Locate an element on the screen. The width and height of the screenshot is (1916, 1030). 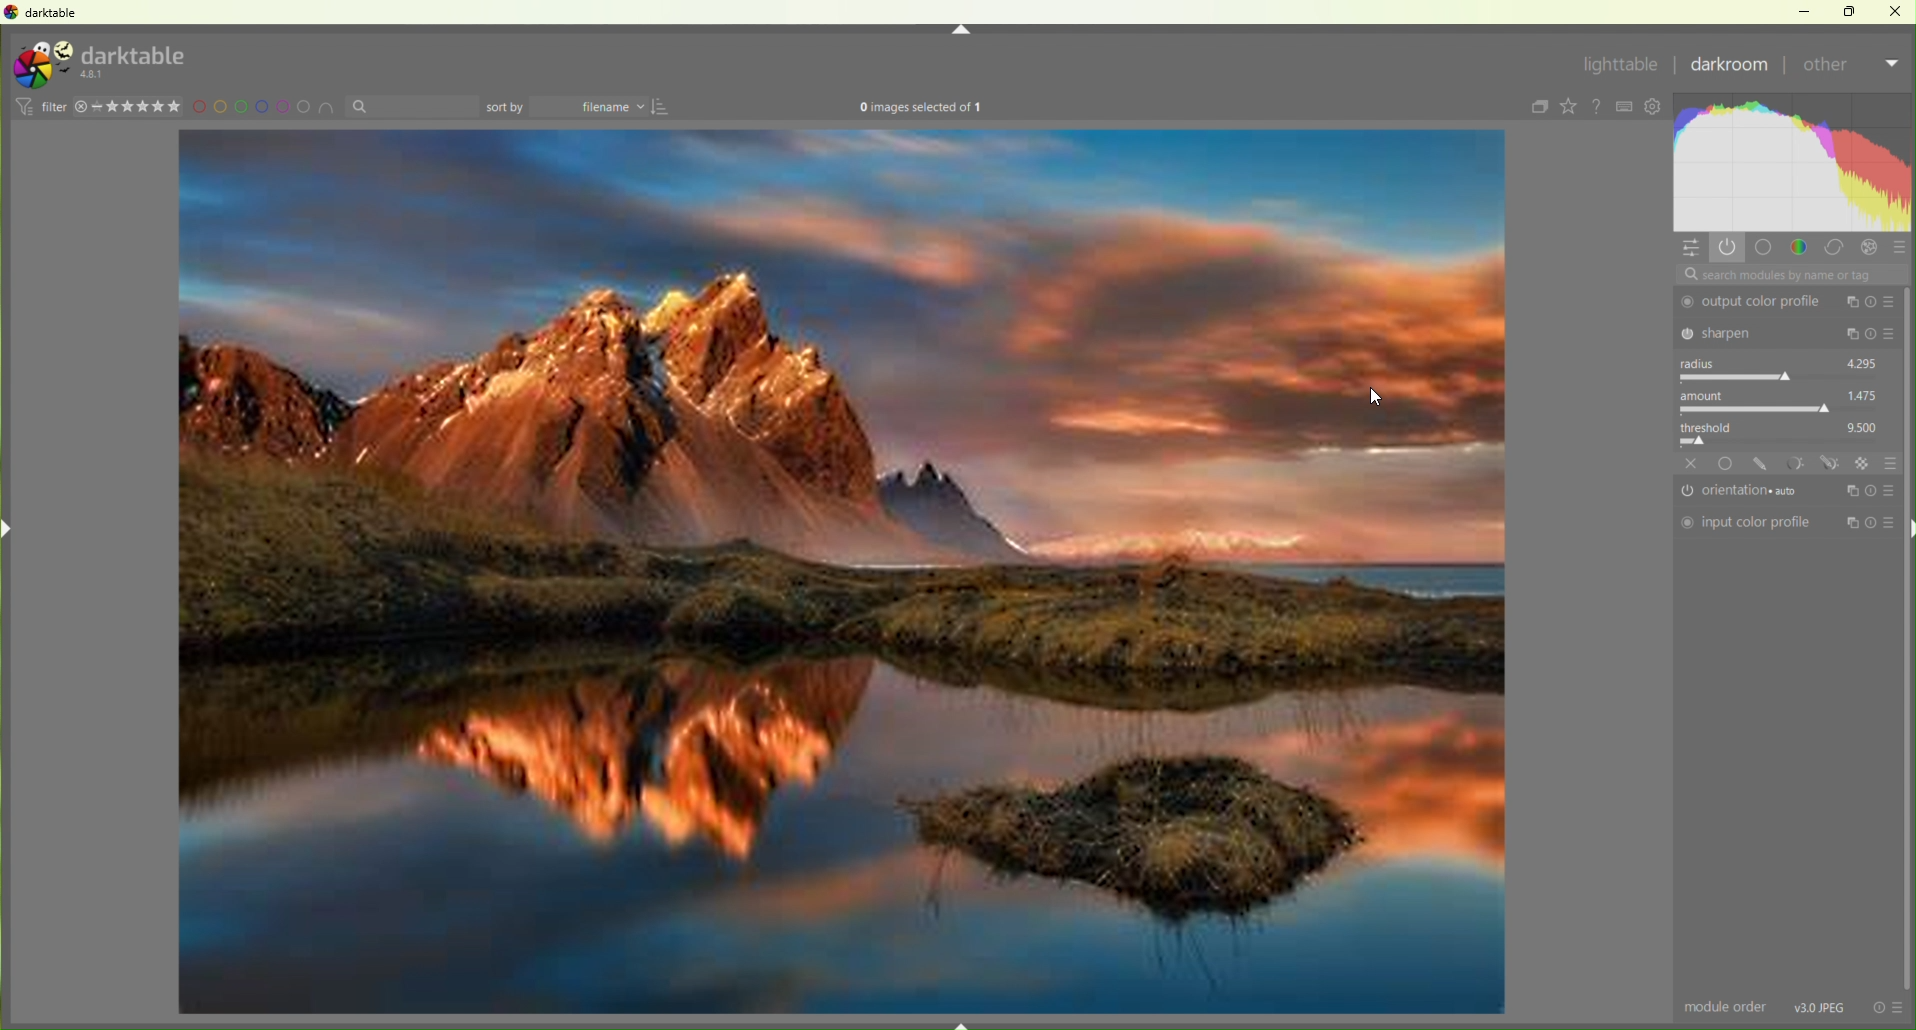
input slider is located at coordinates (1785, 441).